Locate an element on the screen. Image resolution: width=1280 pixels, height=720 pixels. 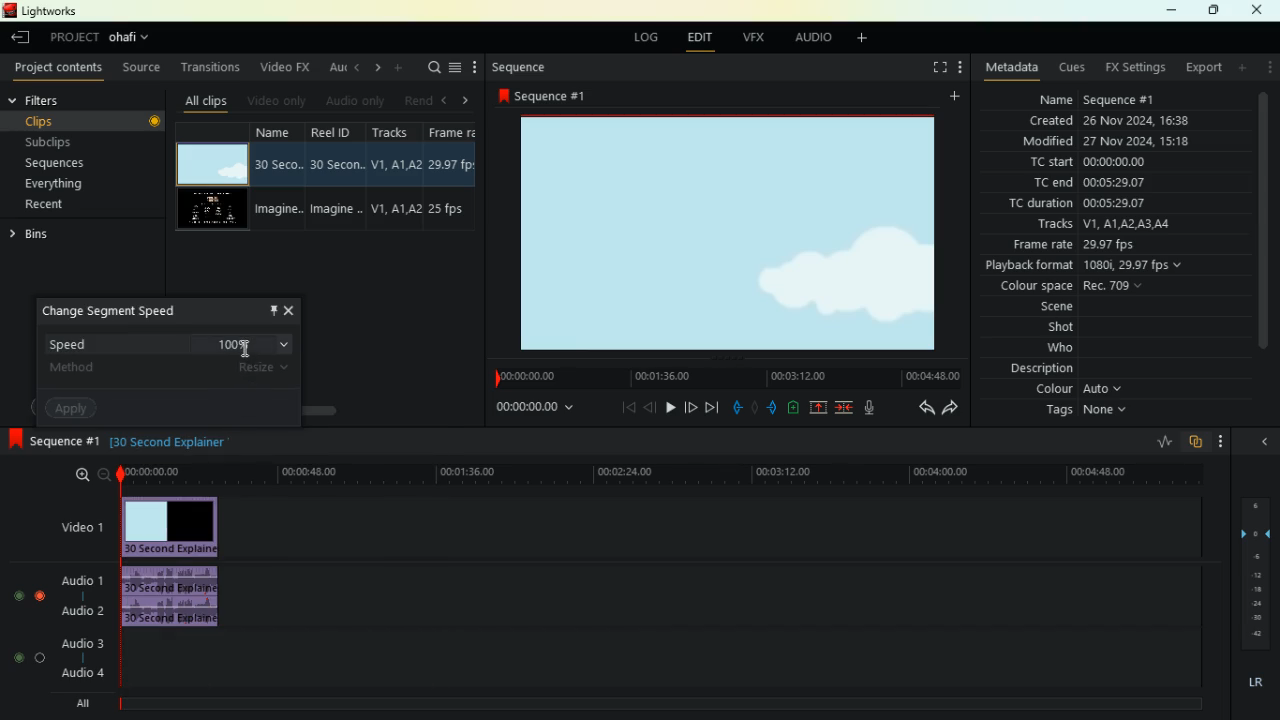
colour auto is located at coordinates (1082, 389).